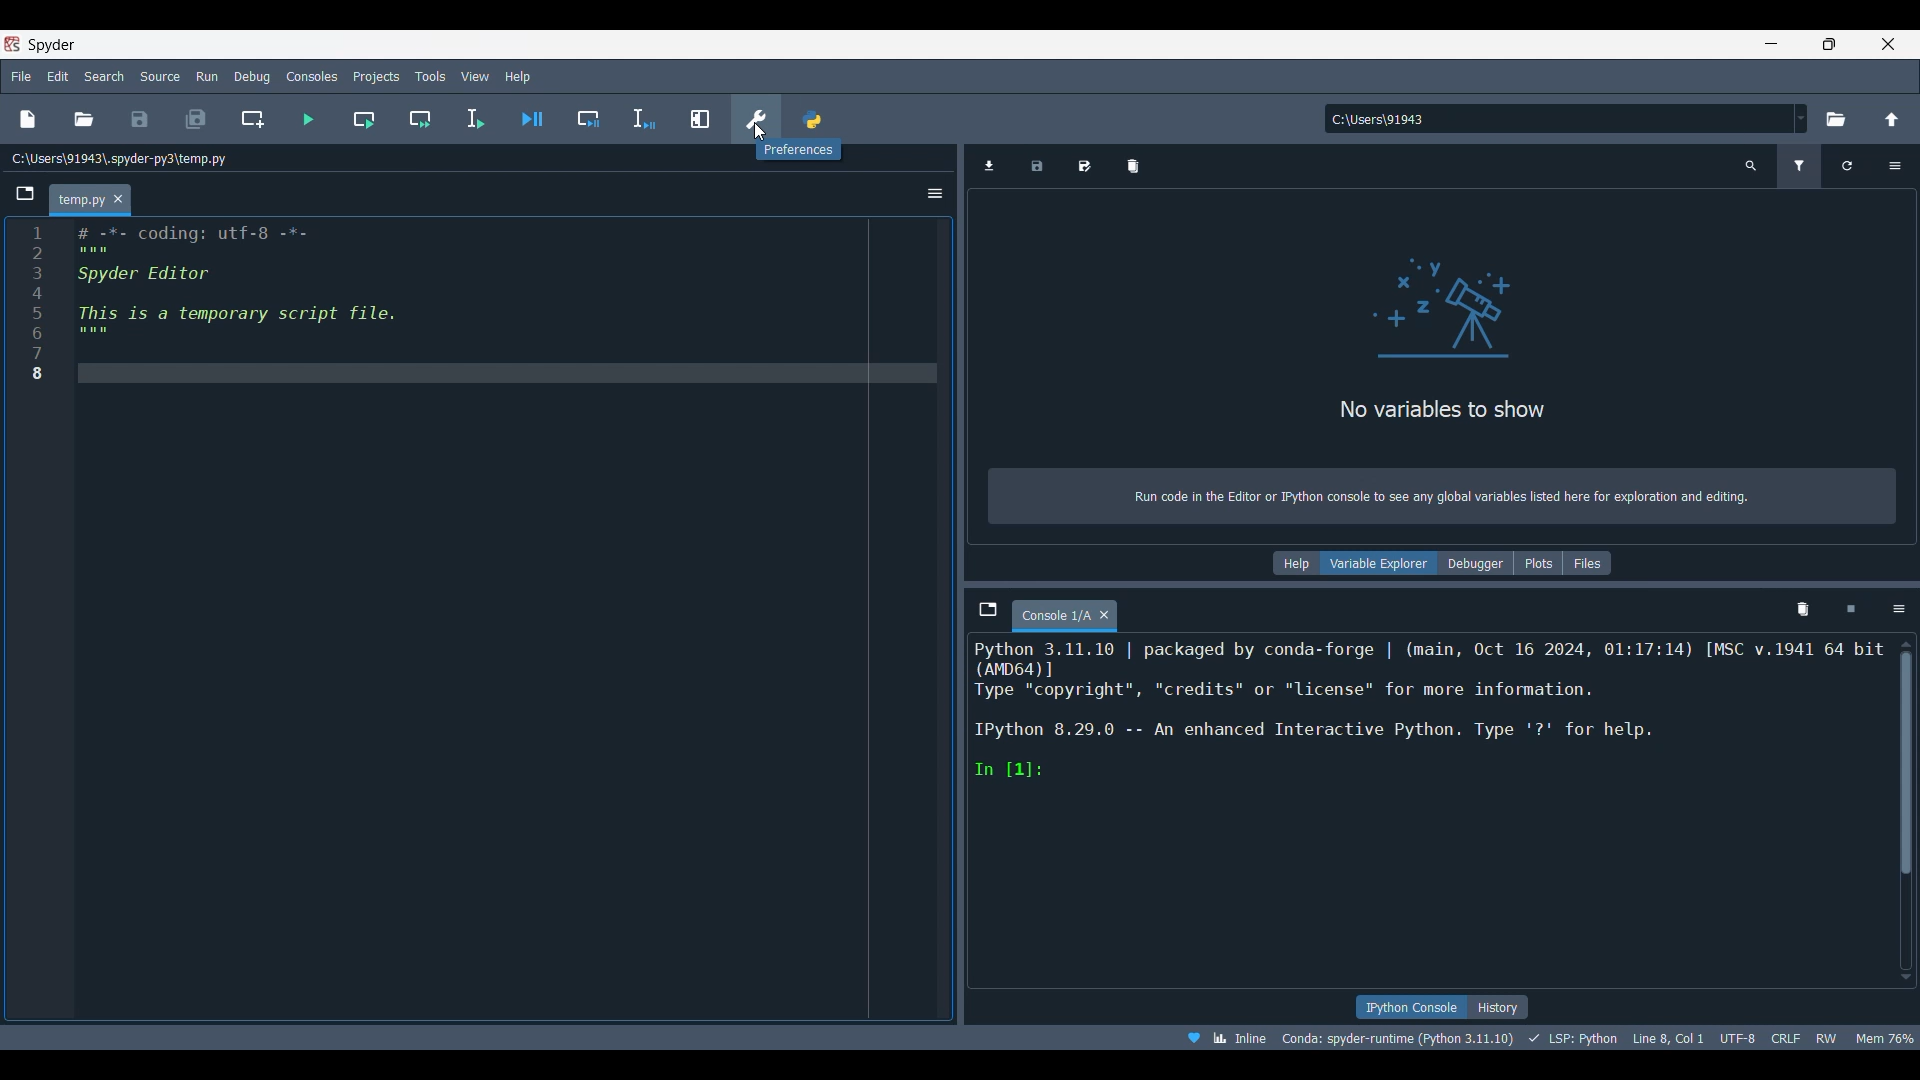 The height and width of the screenshot is (1080, 1920). What do you see at coordinates (750, 116) in the screenshot?
I see `Preferences, highlighted by cursor` at bounding box center [750, 116].